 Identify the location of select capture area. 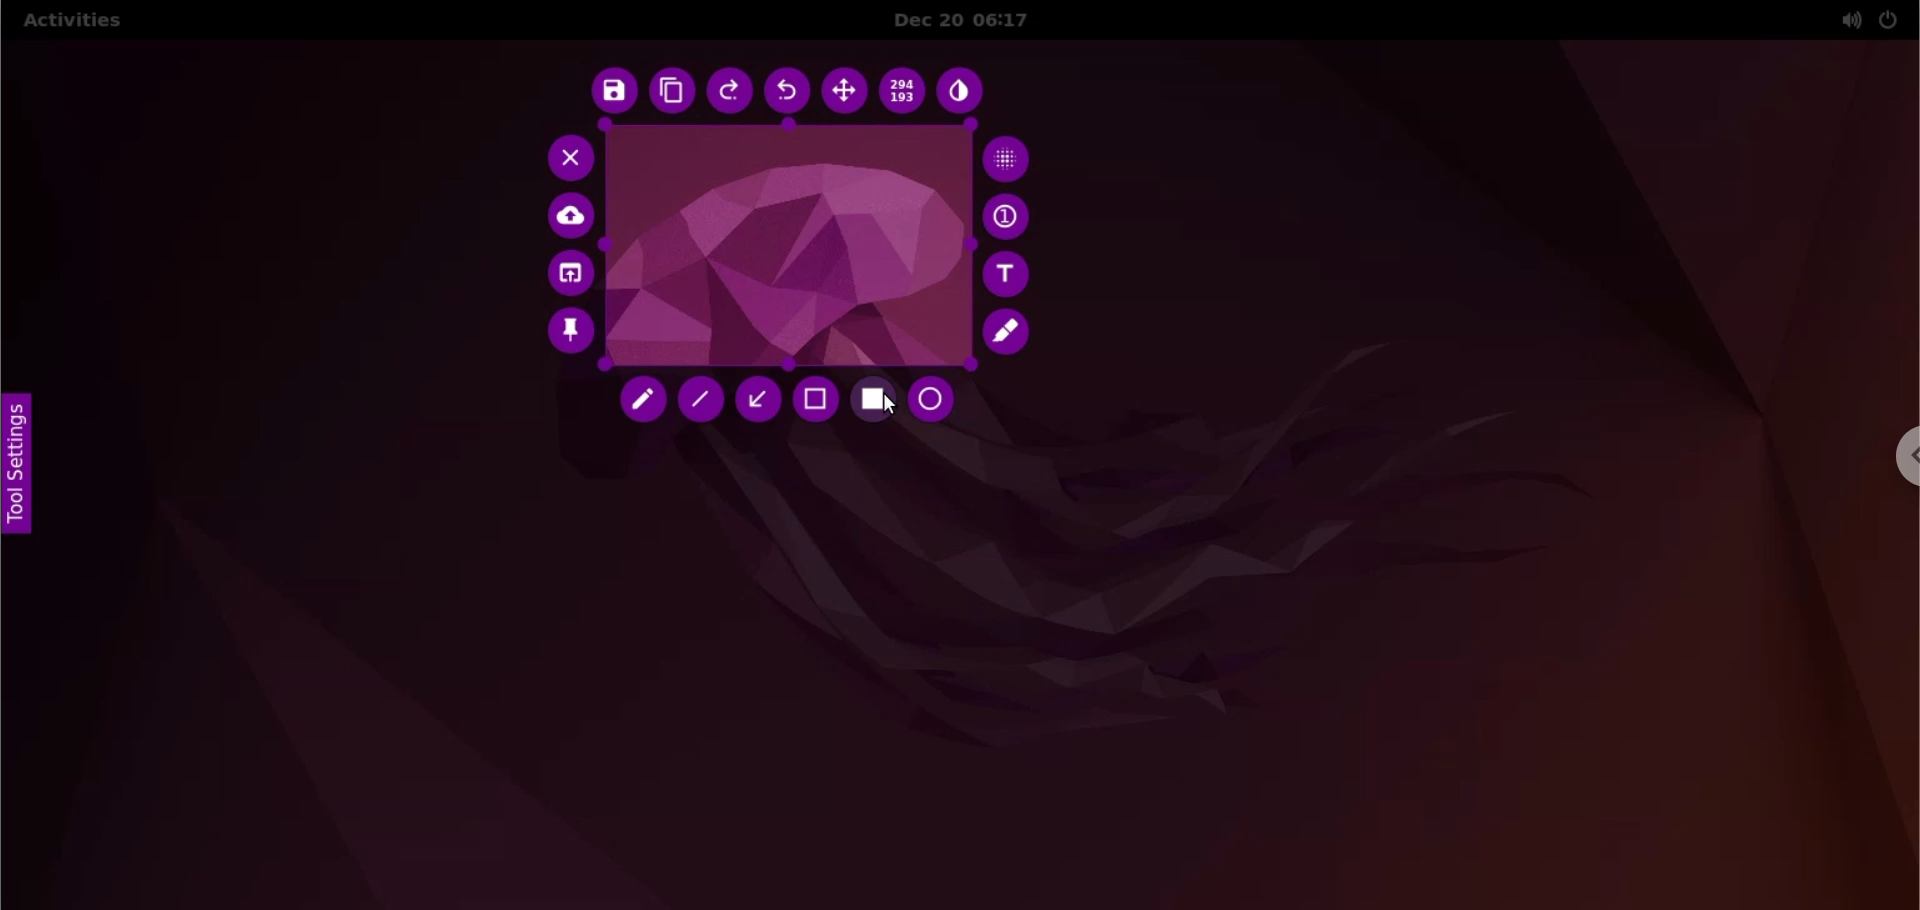
(784, 248).